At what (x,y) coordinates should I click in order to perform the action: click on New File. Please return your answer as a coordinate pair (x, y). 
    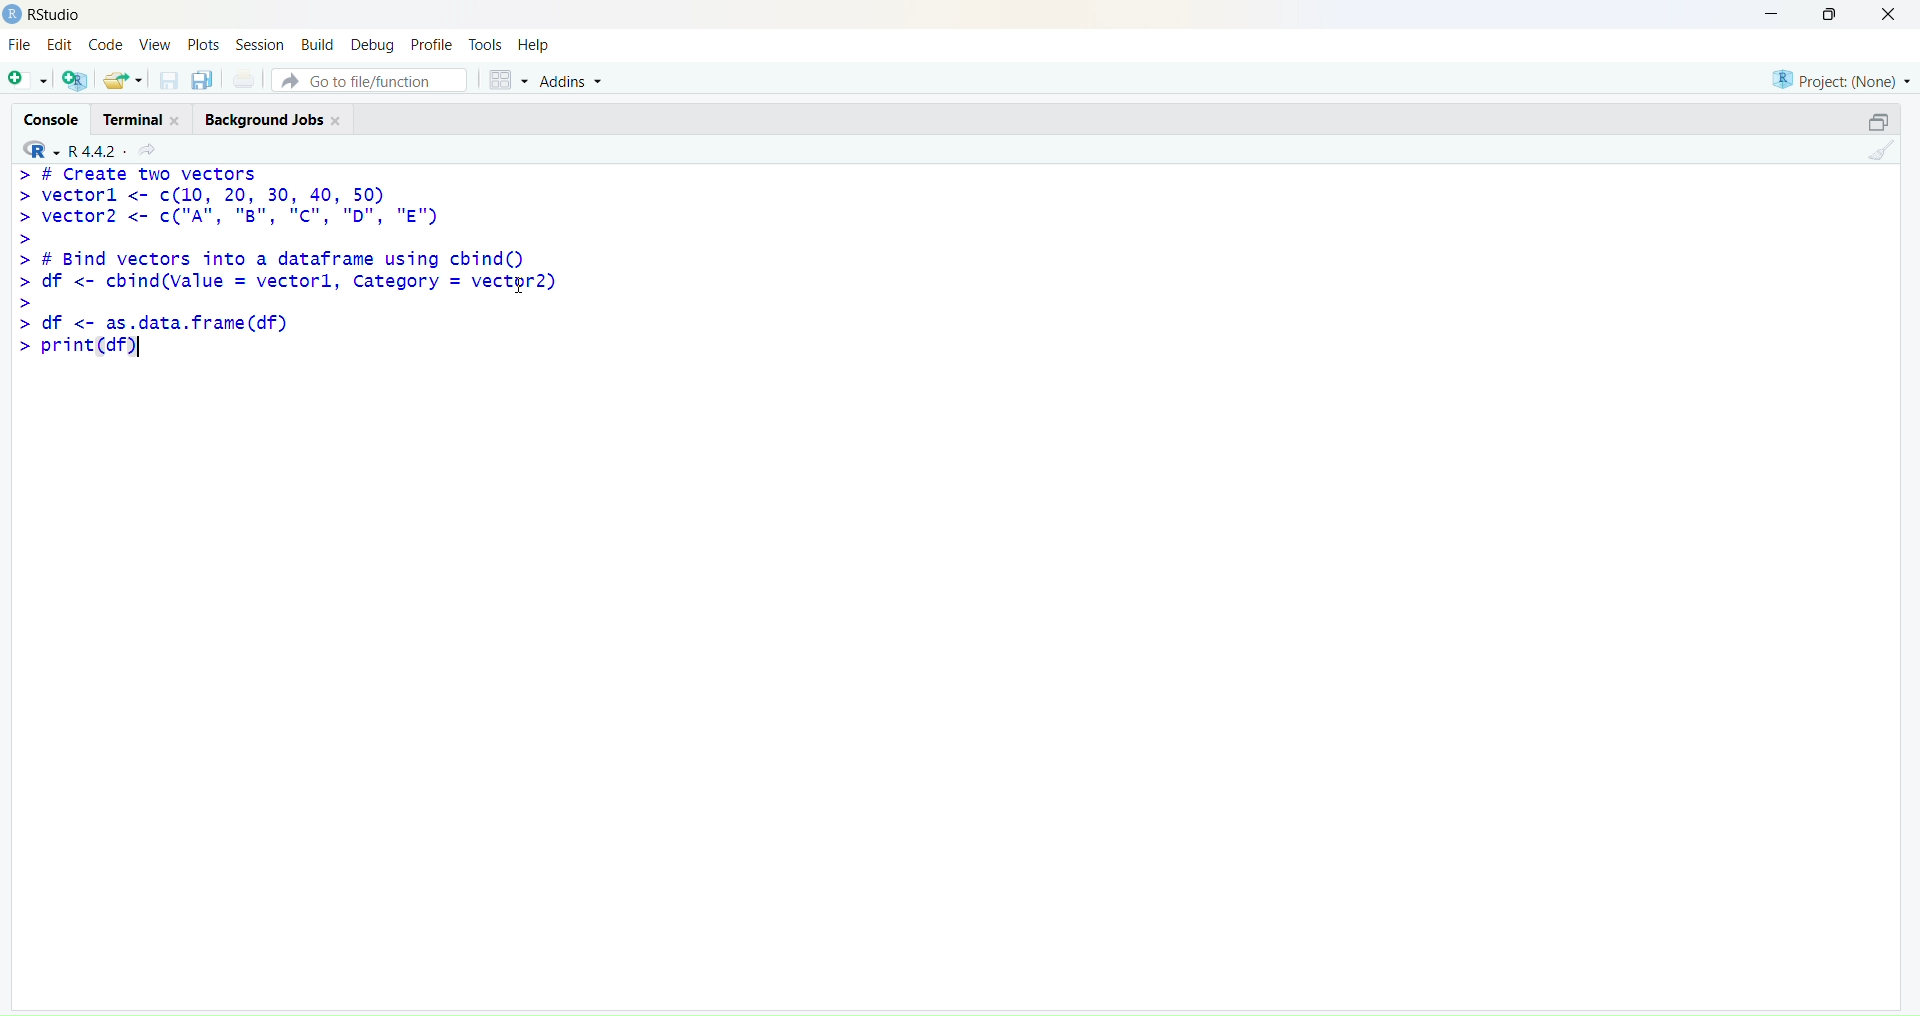
    Looking at the image, I should click on (27, 81).